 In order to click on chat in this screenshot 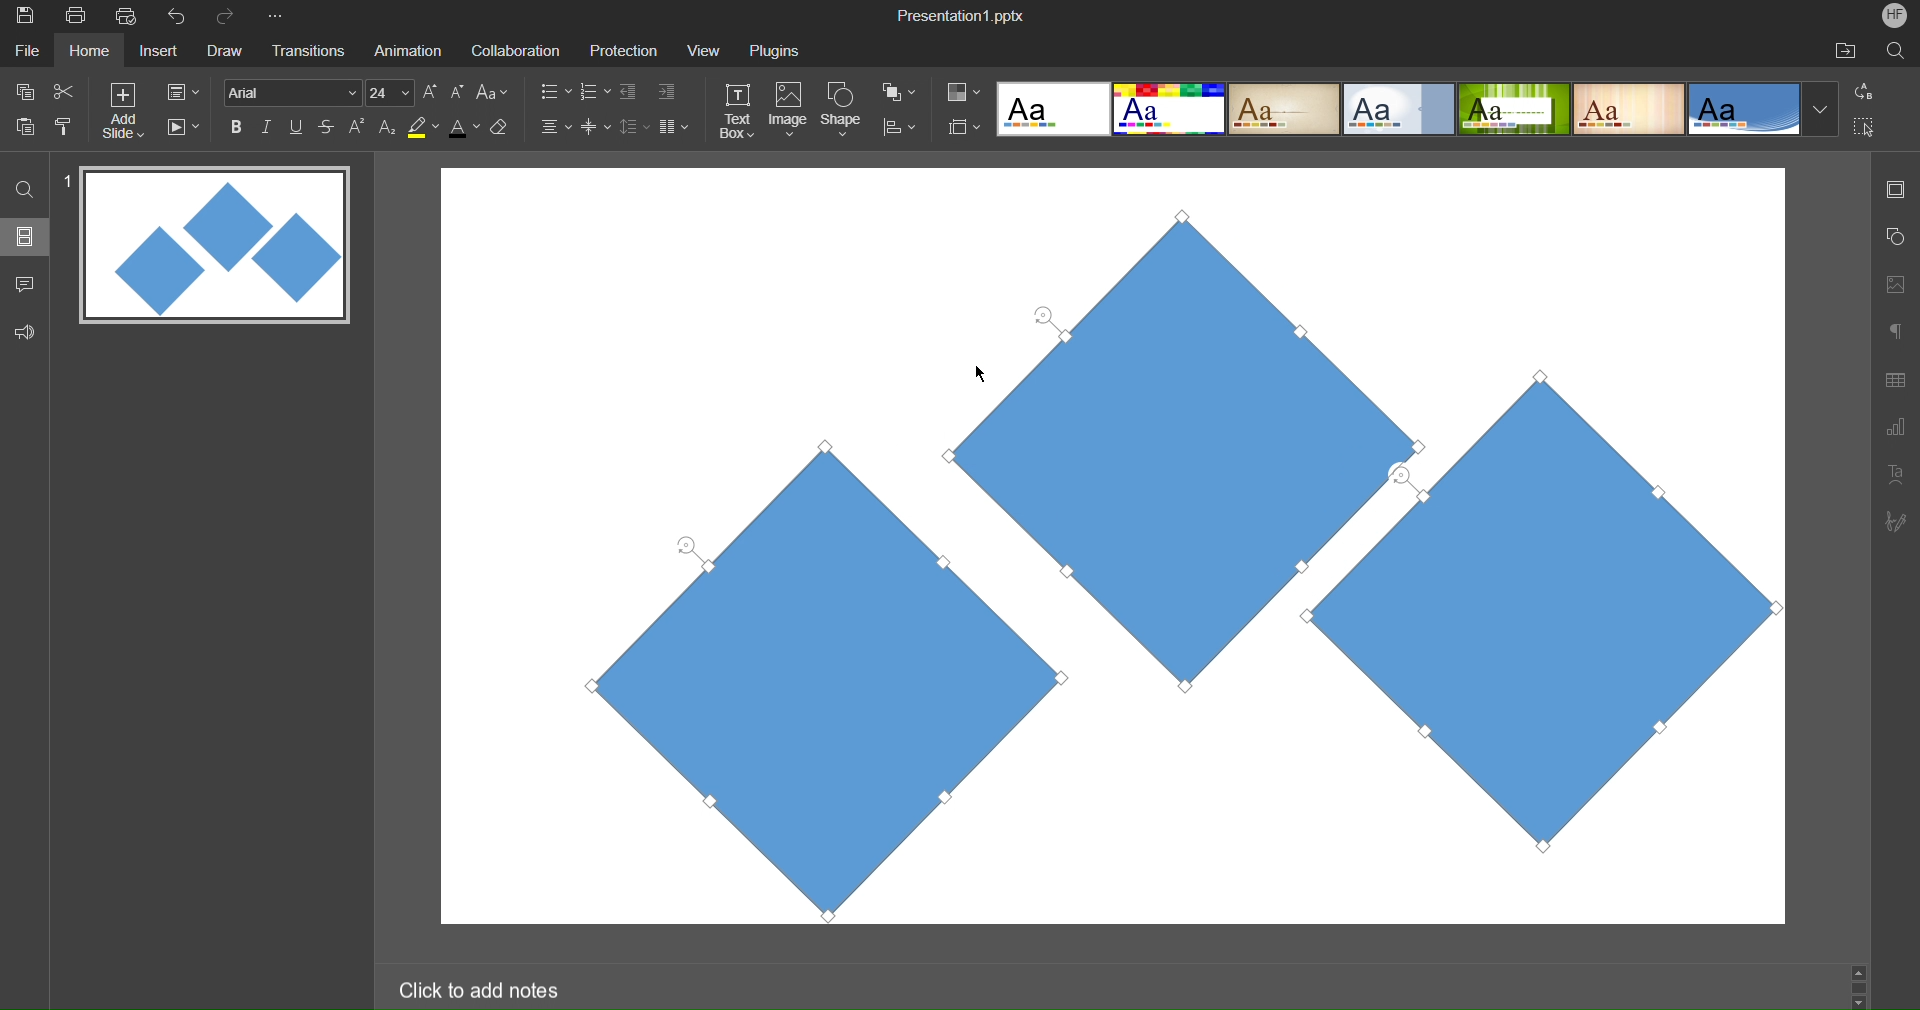, I will do `click(27, 281)`.